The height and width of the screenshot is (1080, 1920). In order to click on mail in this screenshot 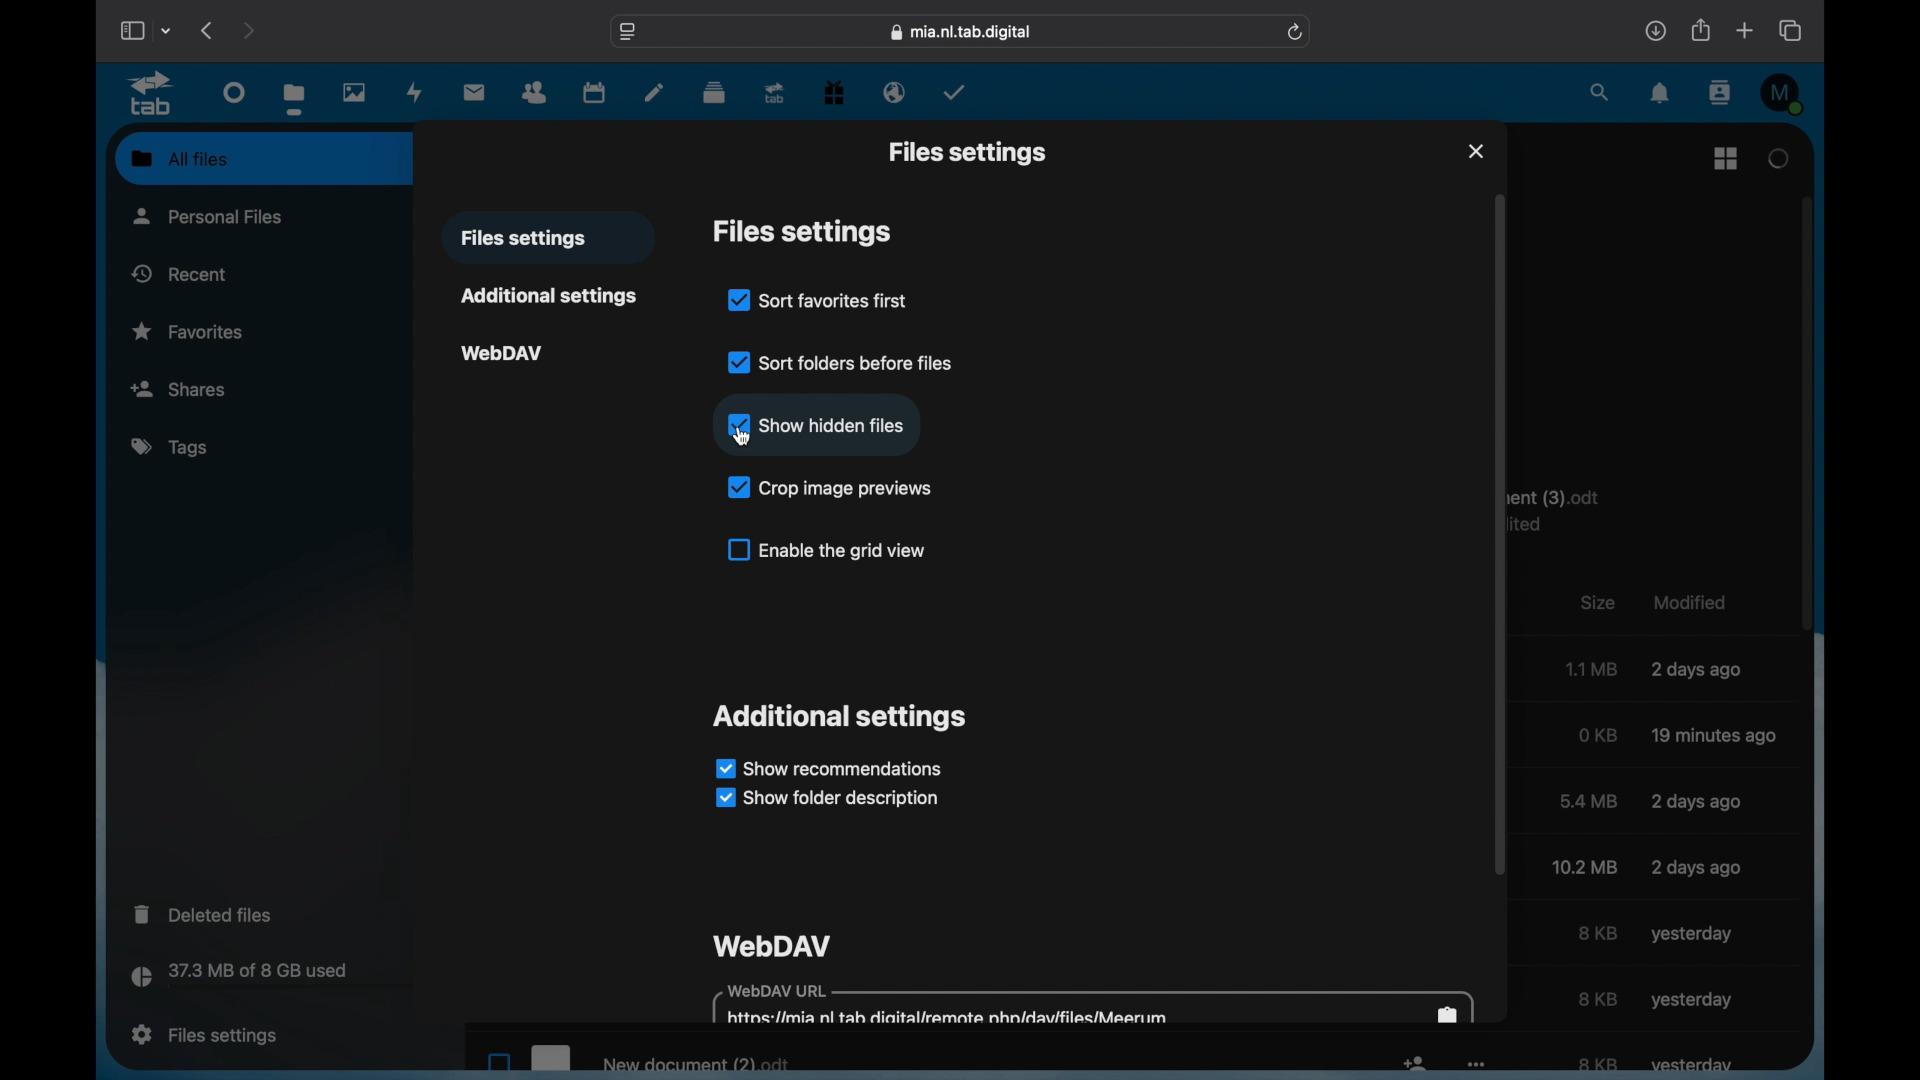, I will do `click(475, 93)`.